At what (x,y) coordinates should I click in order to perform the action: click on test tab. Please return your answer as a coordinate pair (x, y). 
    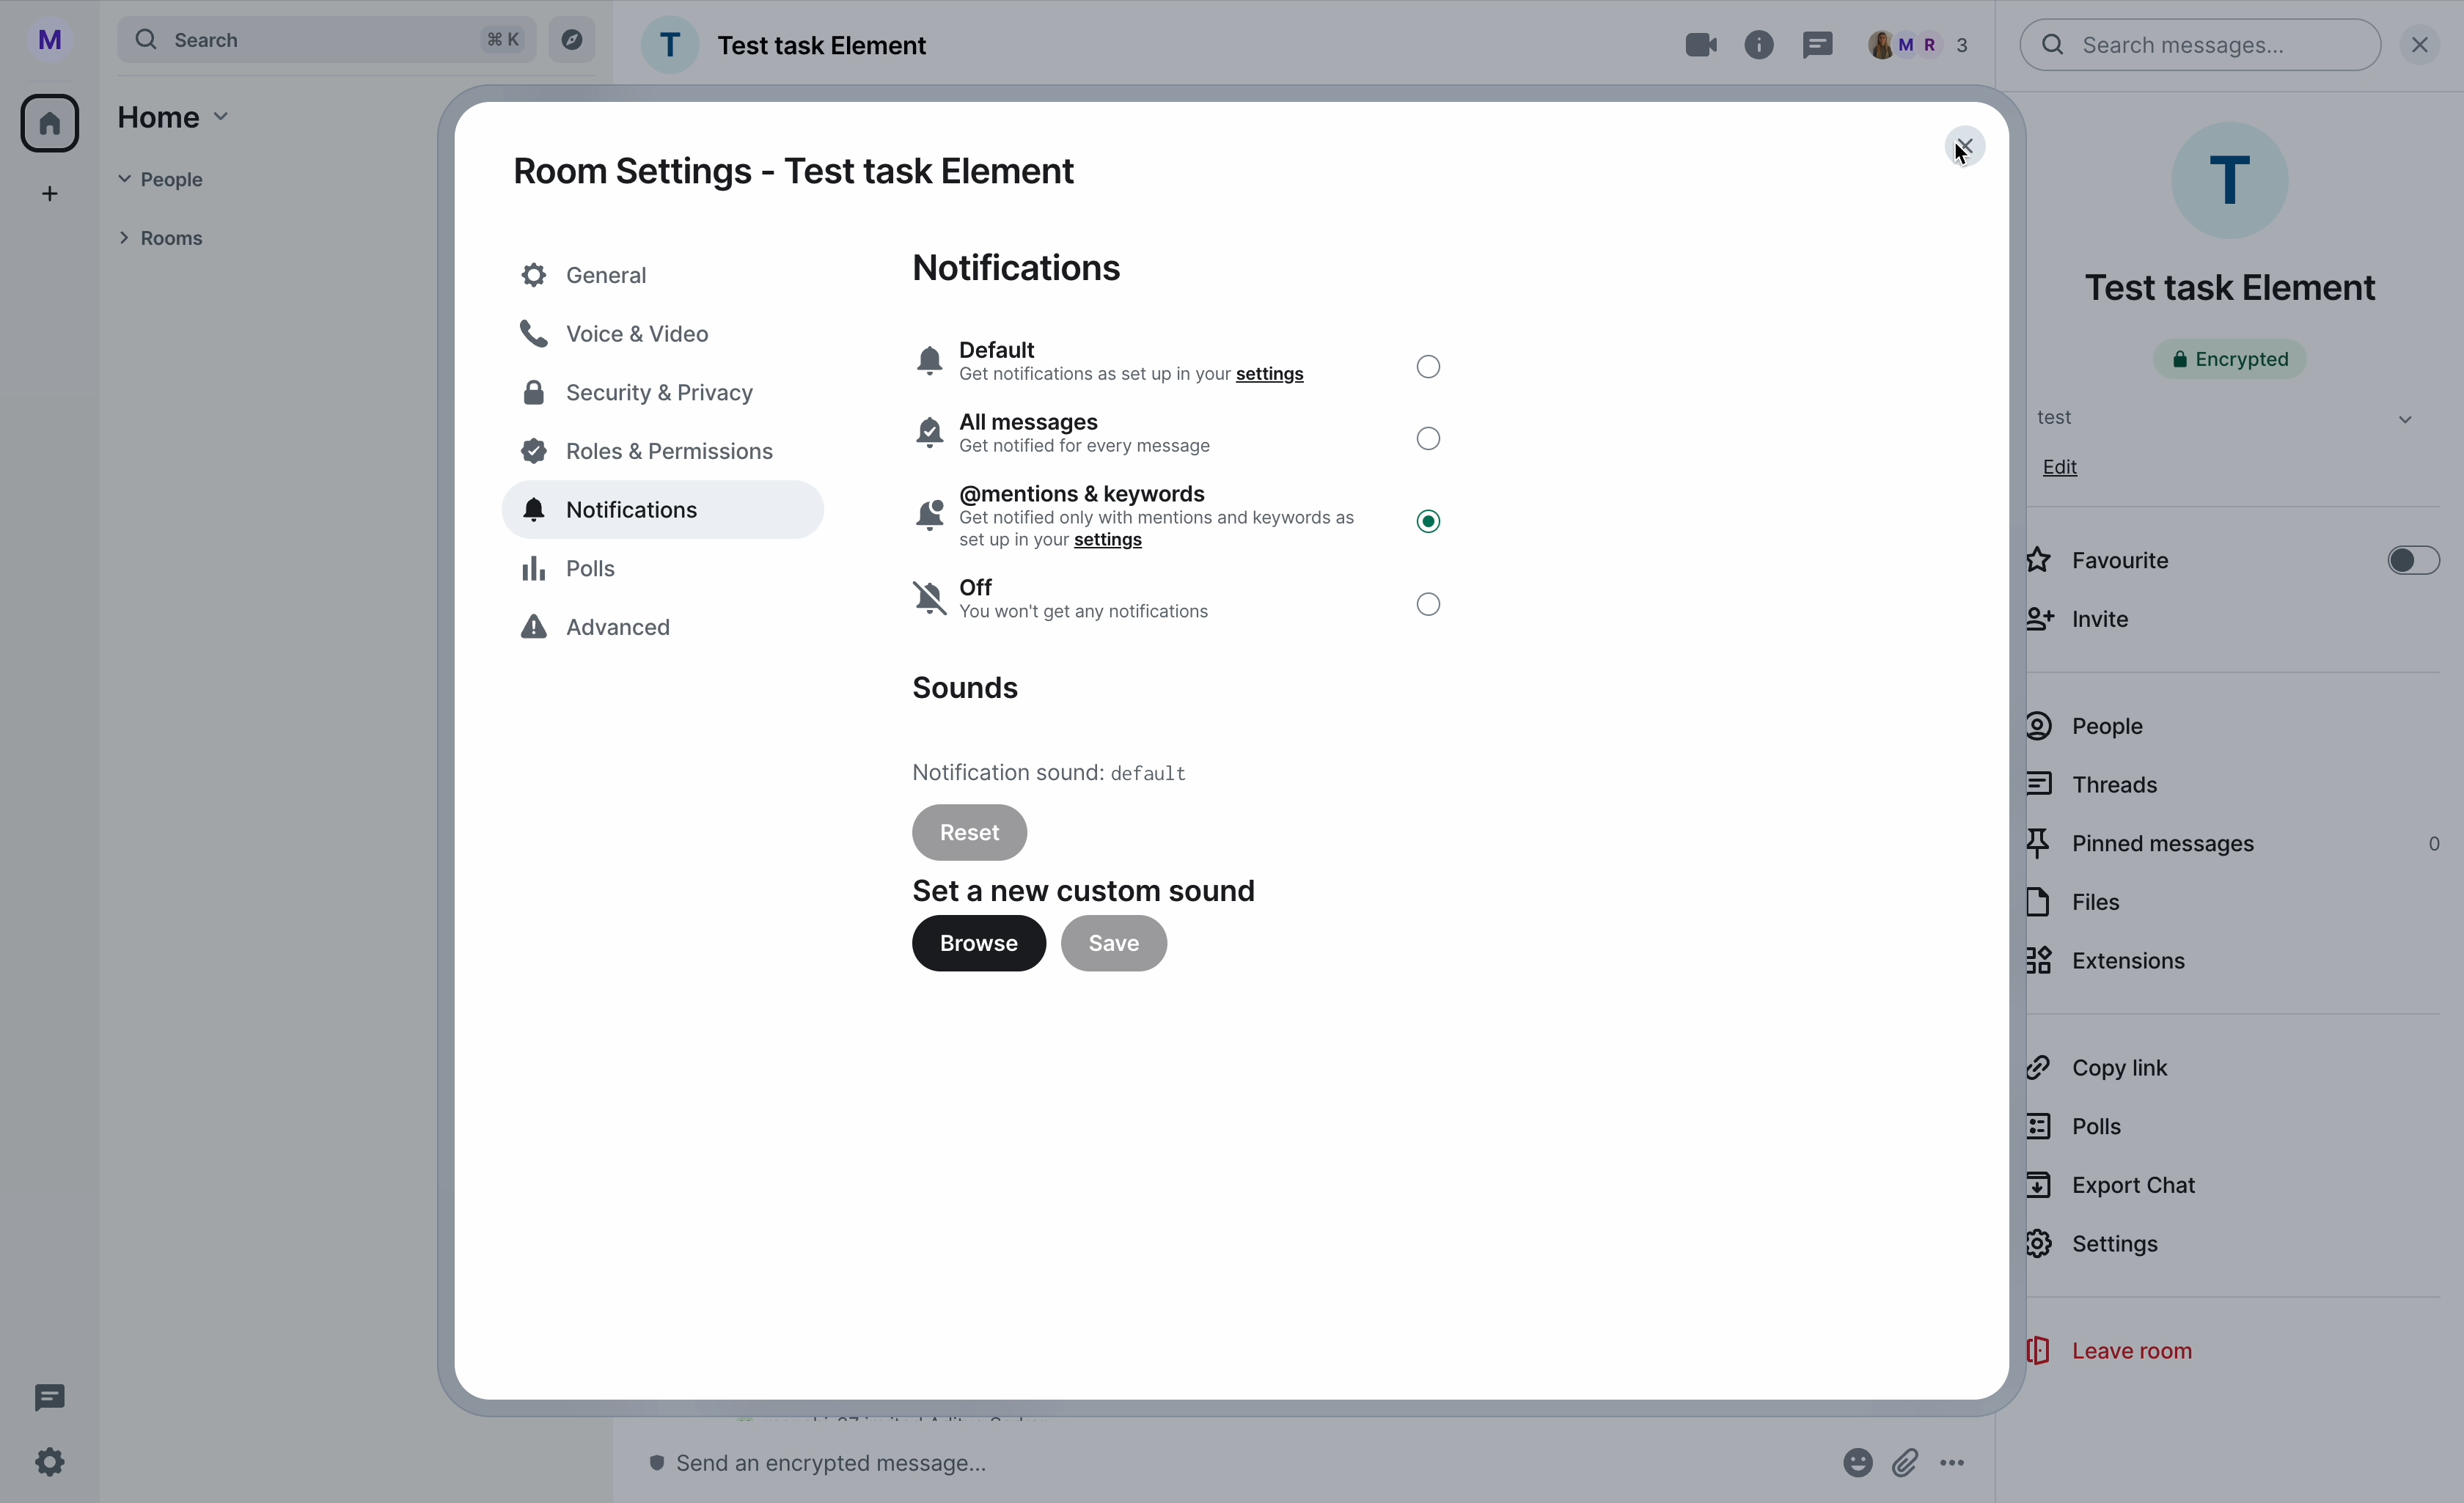
    Looking at the image, I should click on (2217, 417).